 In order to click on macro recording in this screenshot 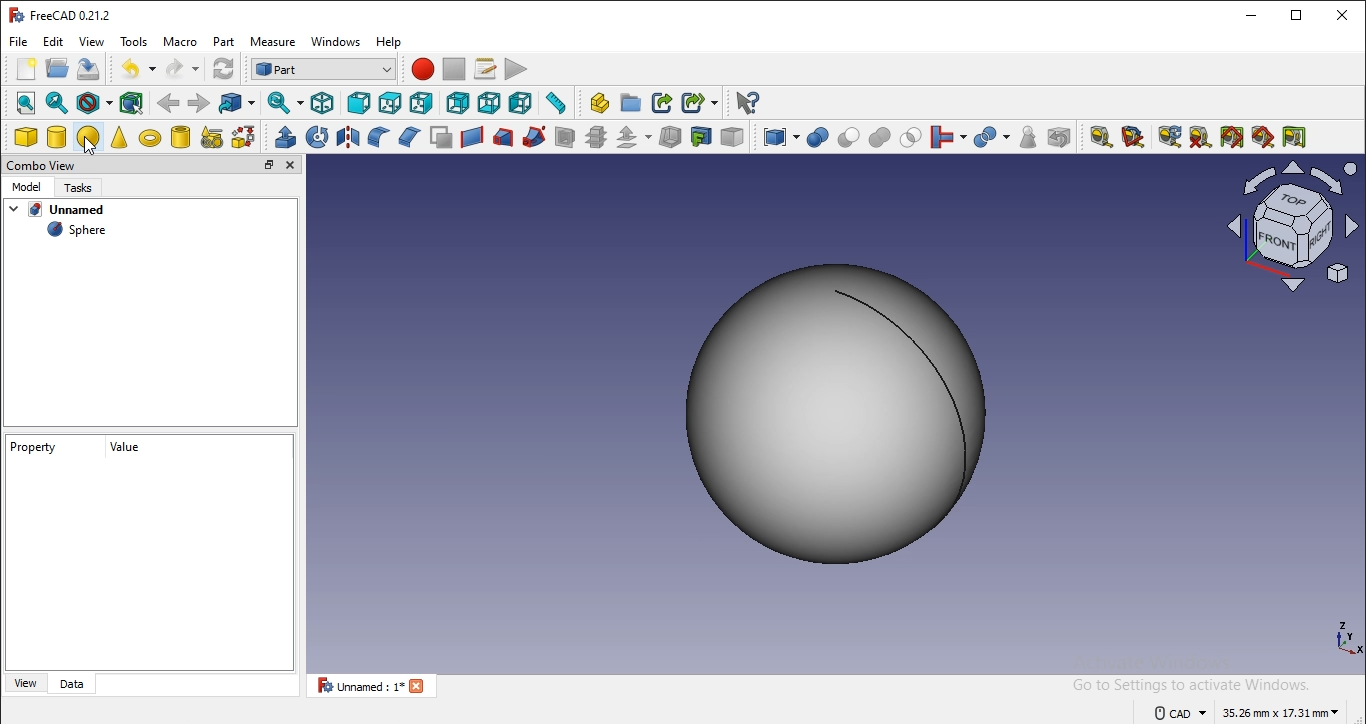, I will do `click(422, 68)`.